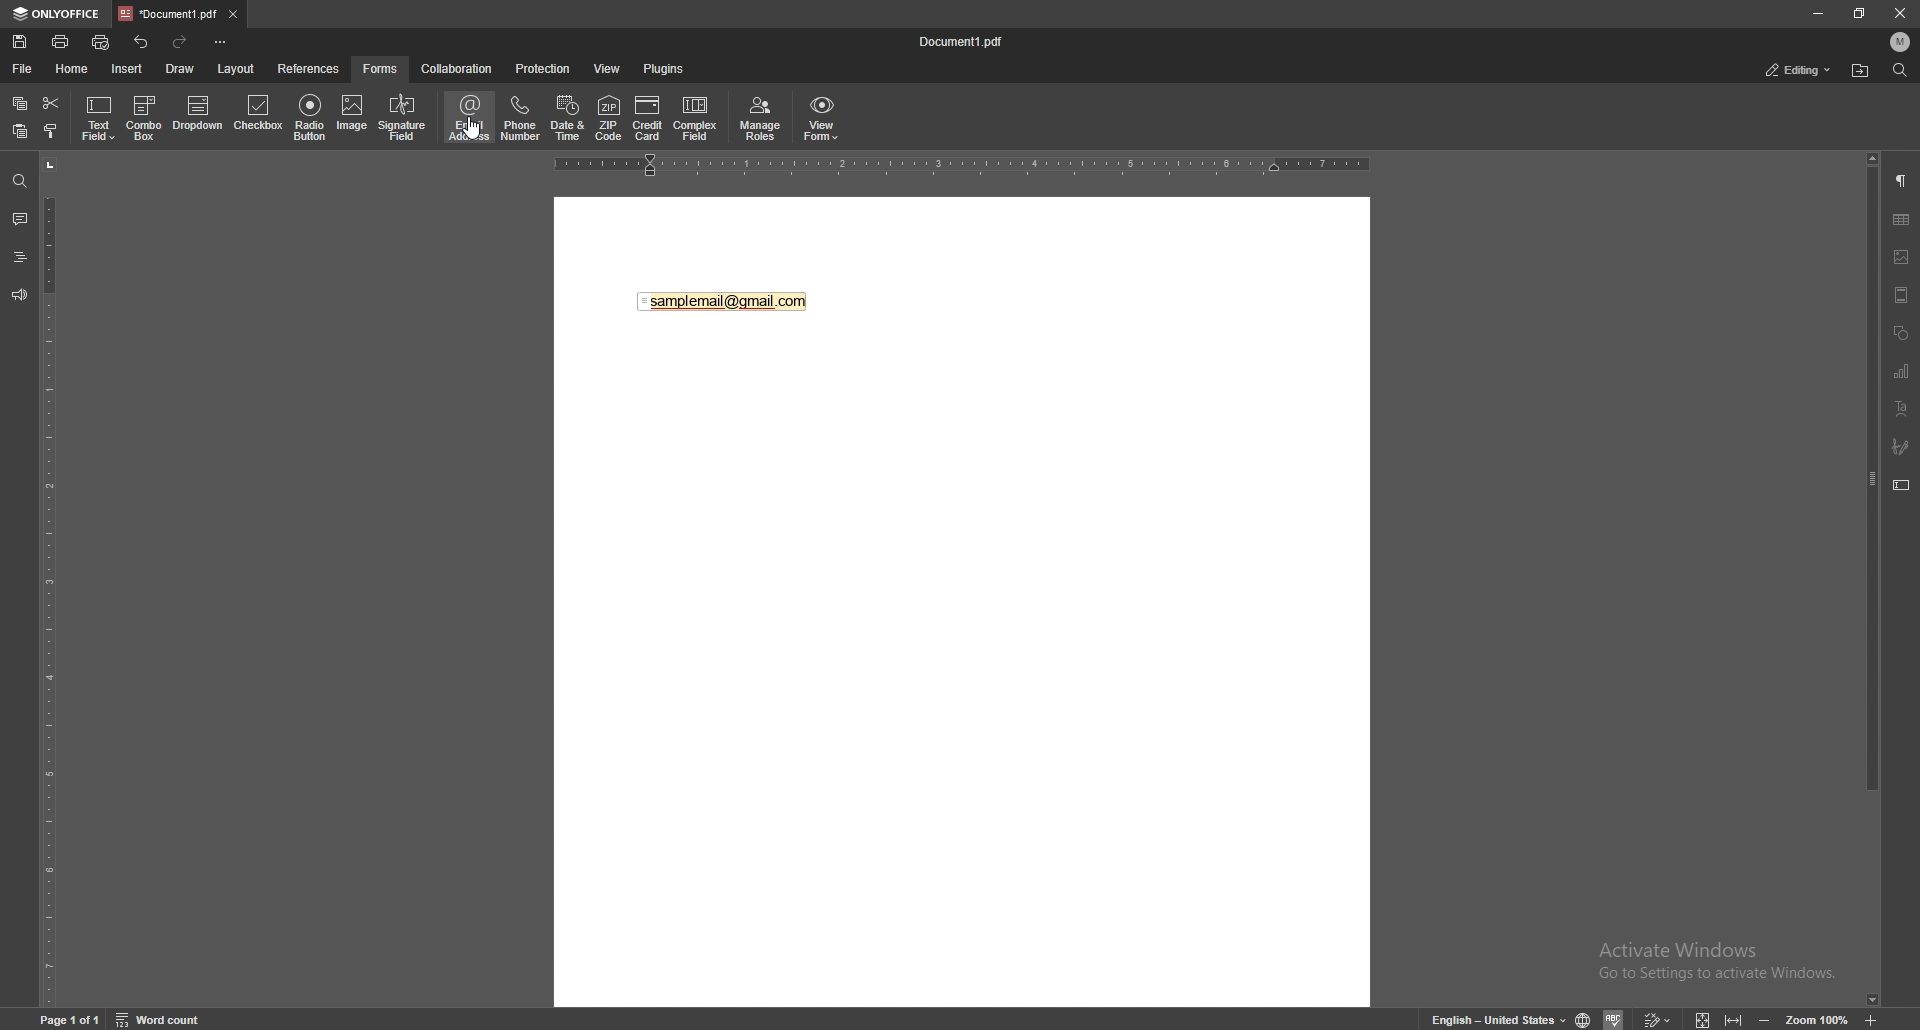  I want to click on combo box, so click(147, 118).